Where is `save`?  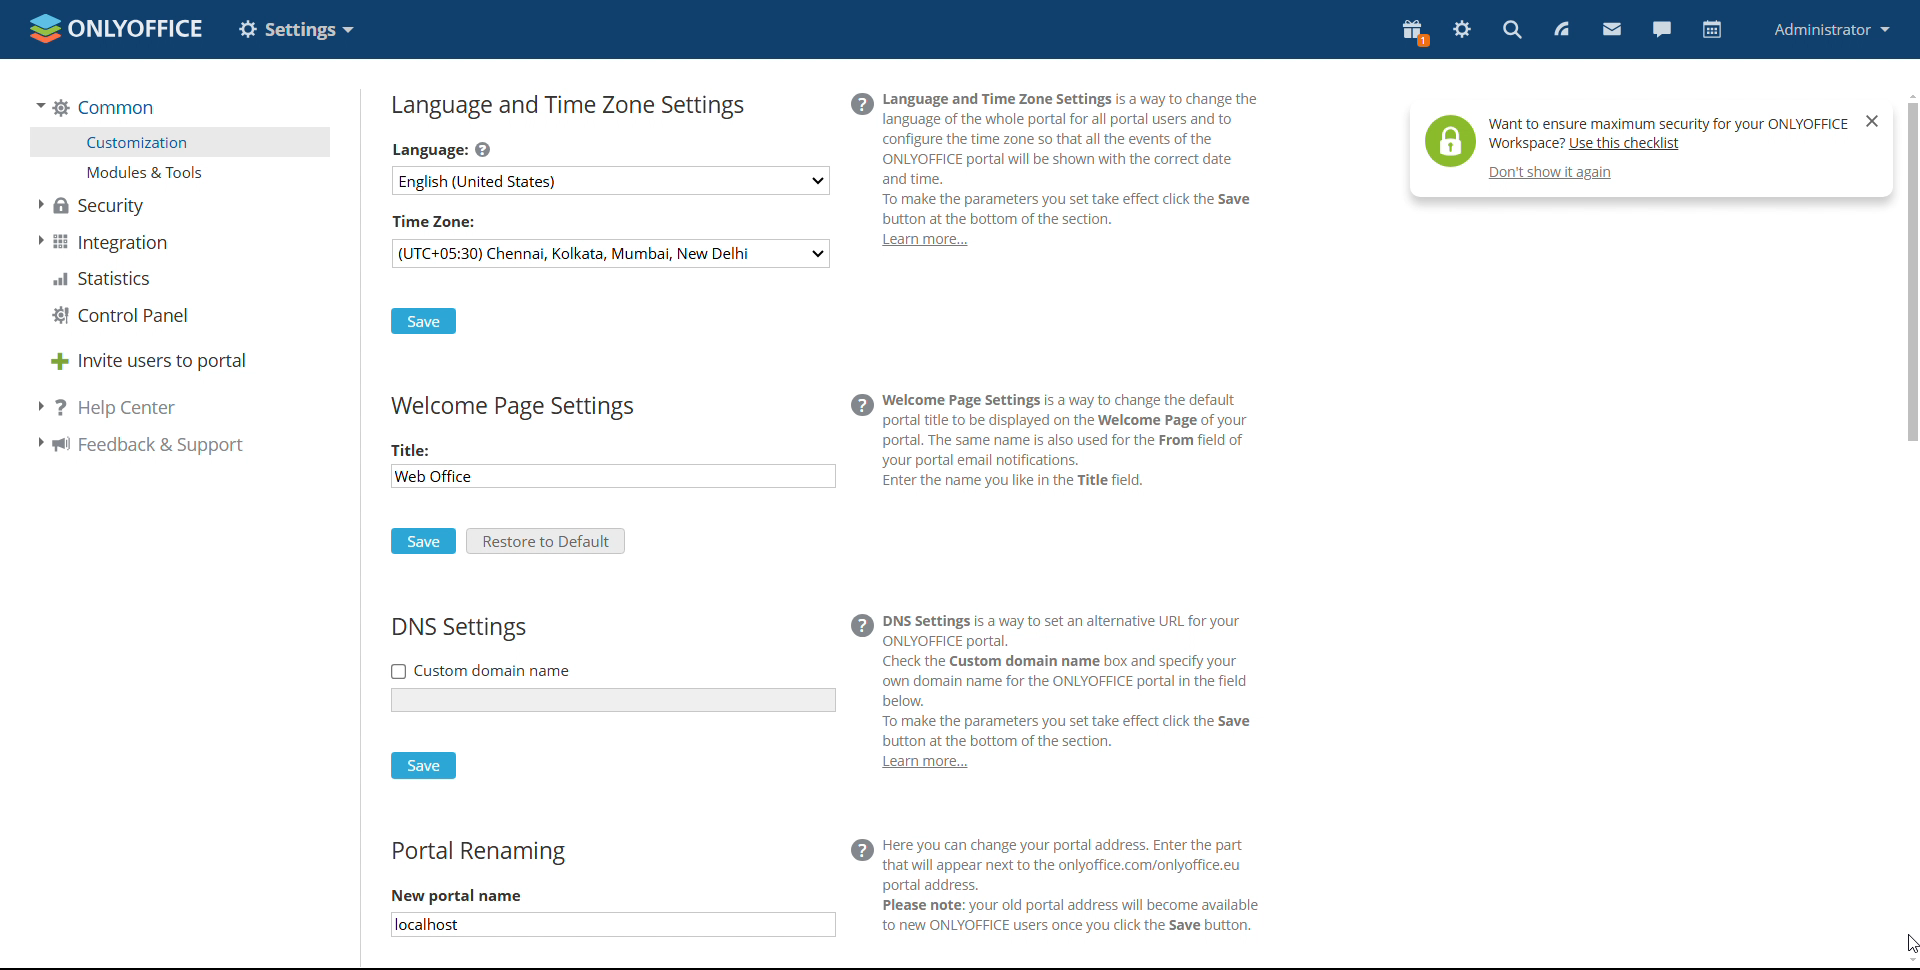
save is located at coordinates (423, 320).